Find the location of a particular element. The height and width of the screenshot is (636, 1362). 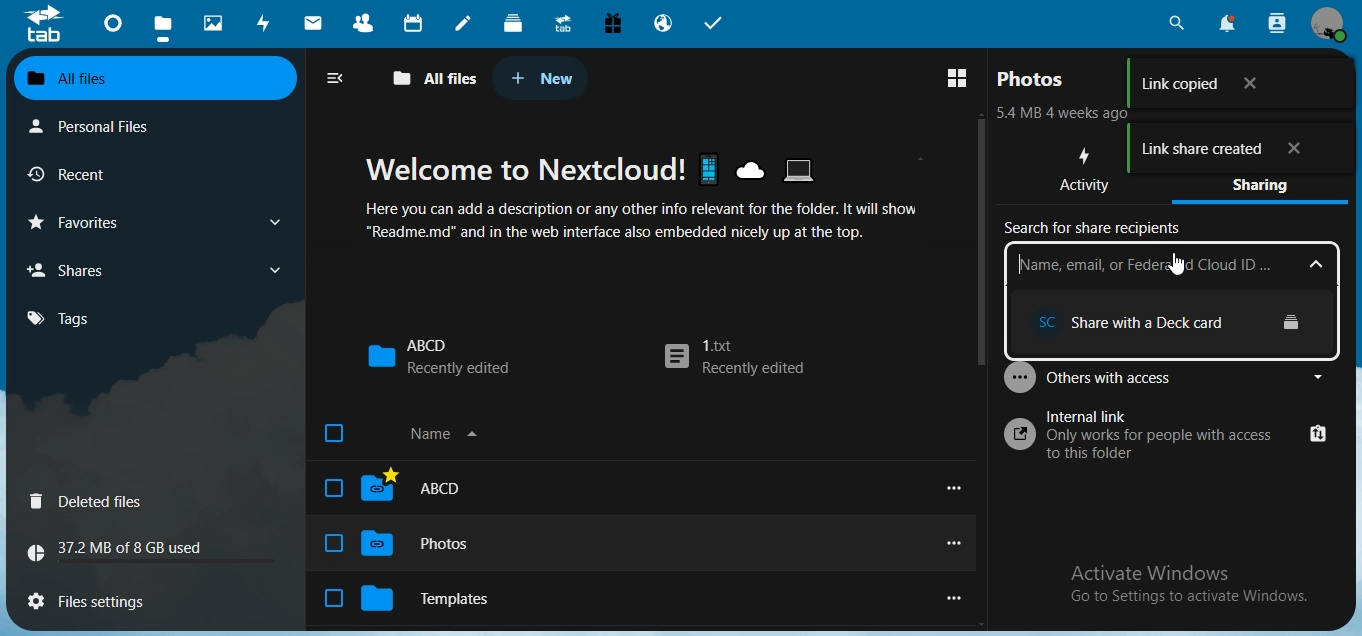

link share created is located at coordinates (1239, 151).